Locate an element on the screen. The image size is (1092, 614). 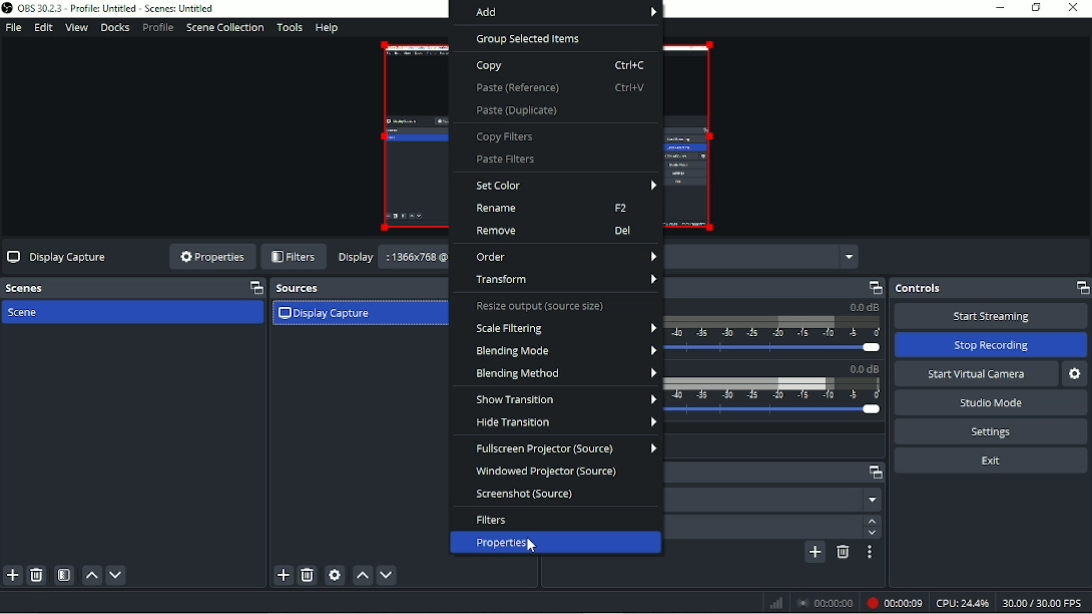
Open scene filters is located at coordinates (63, 576).